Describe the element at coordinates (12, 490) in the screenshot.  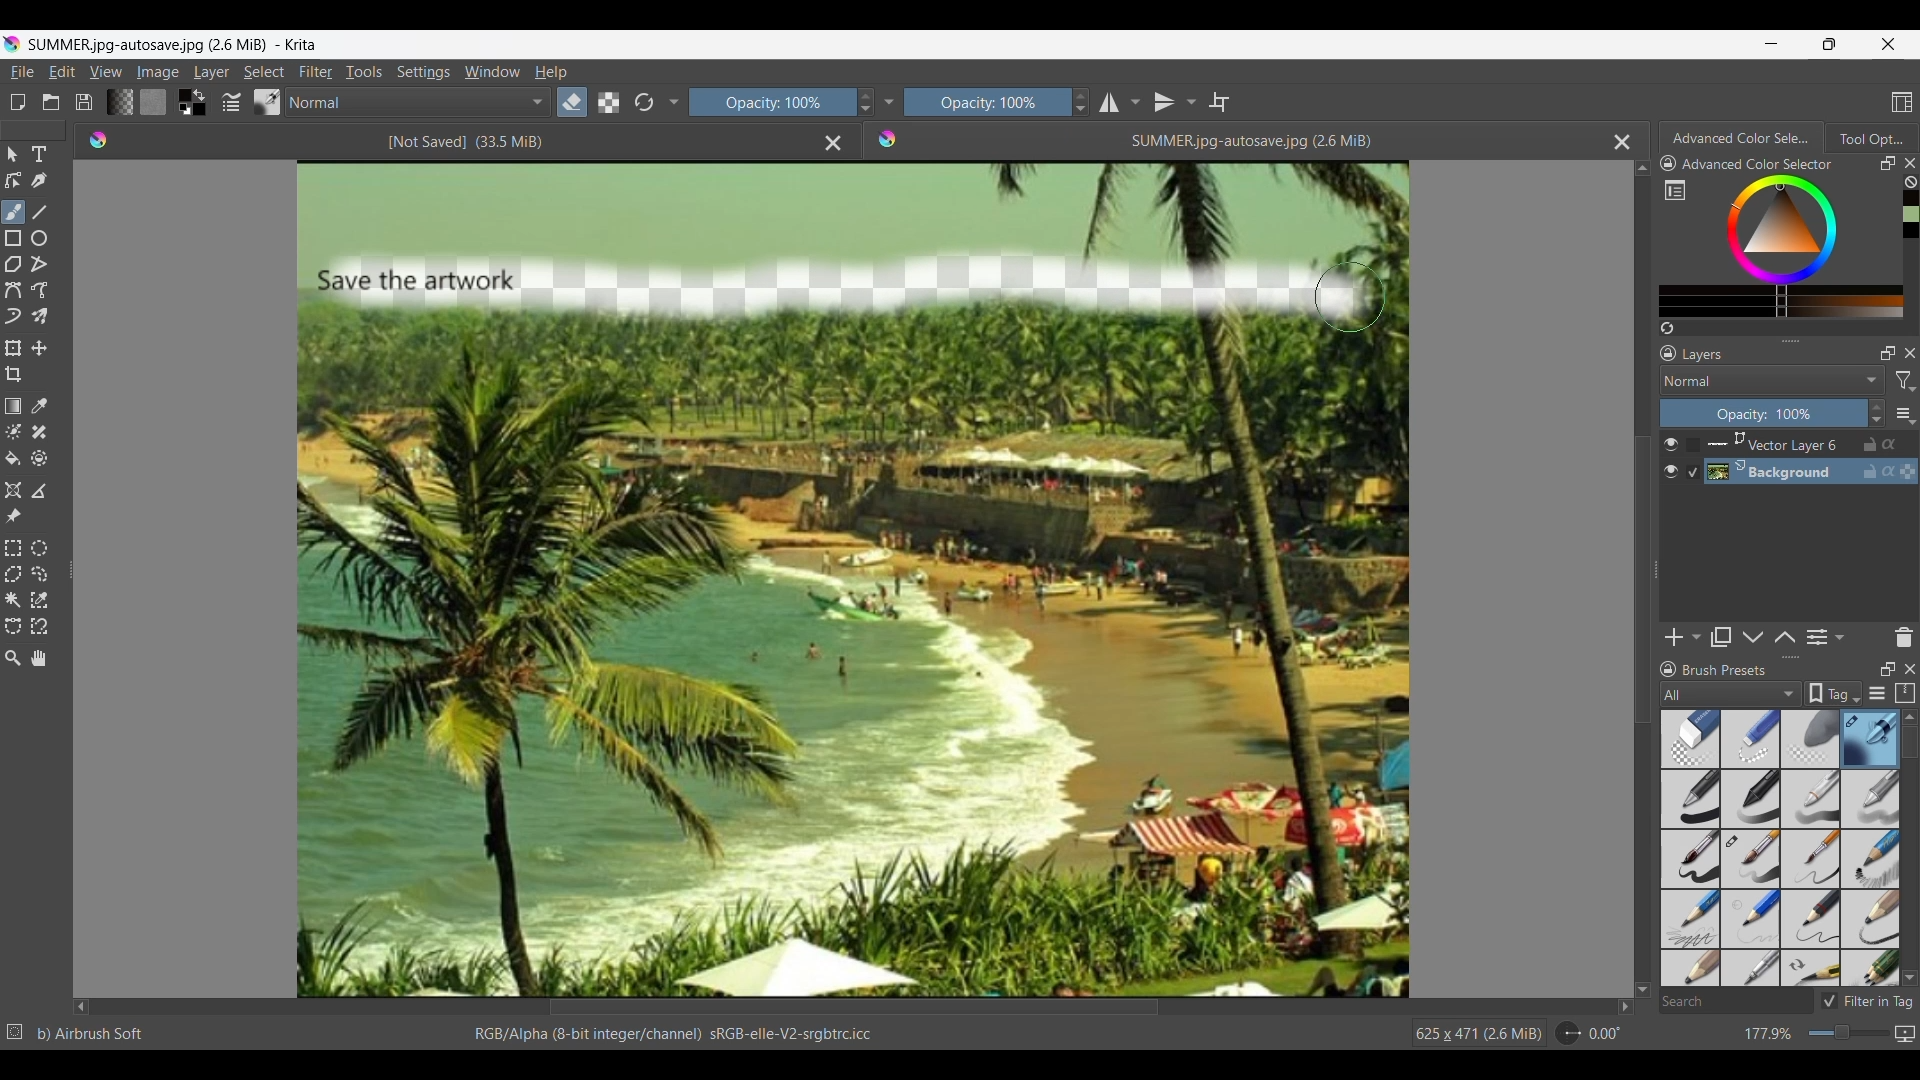
I see `Assistant tool` at that location.